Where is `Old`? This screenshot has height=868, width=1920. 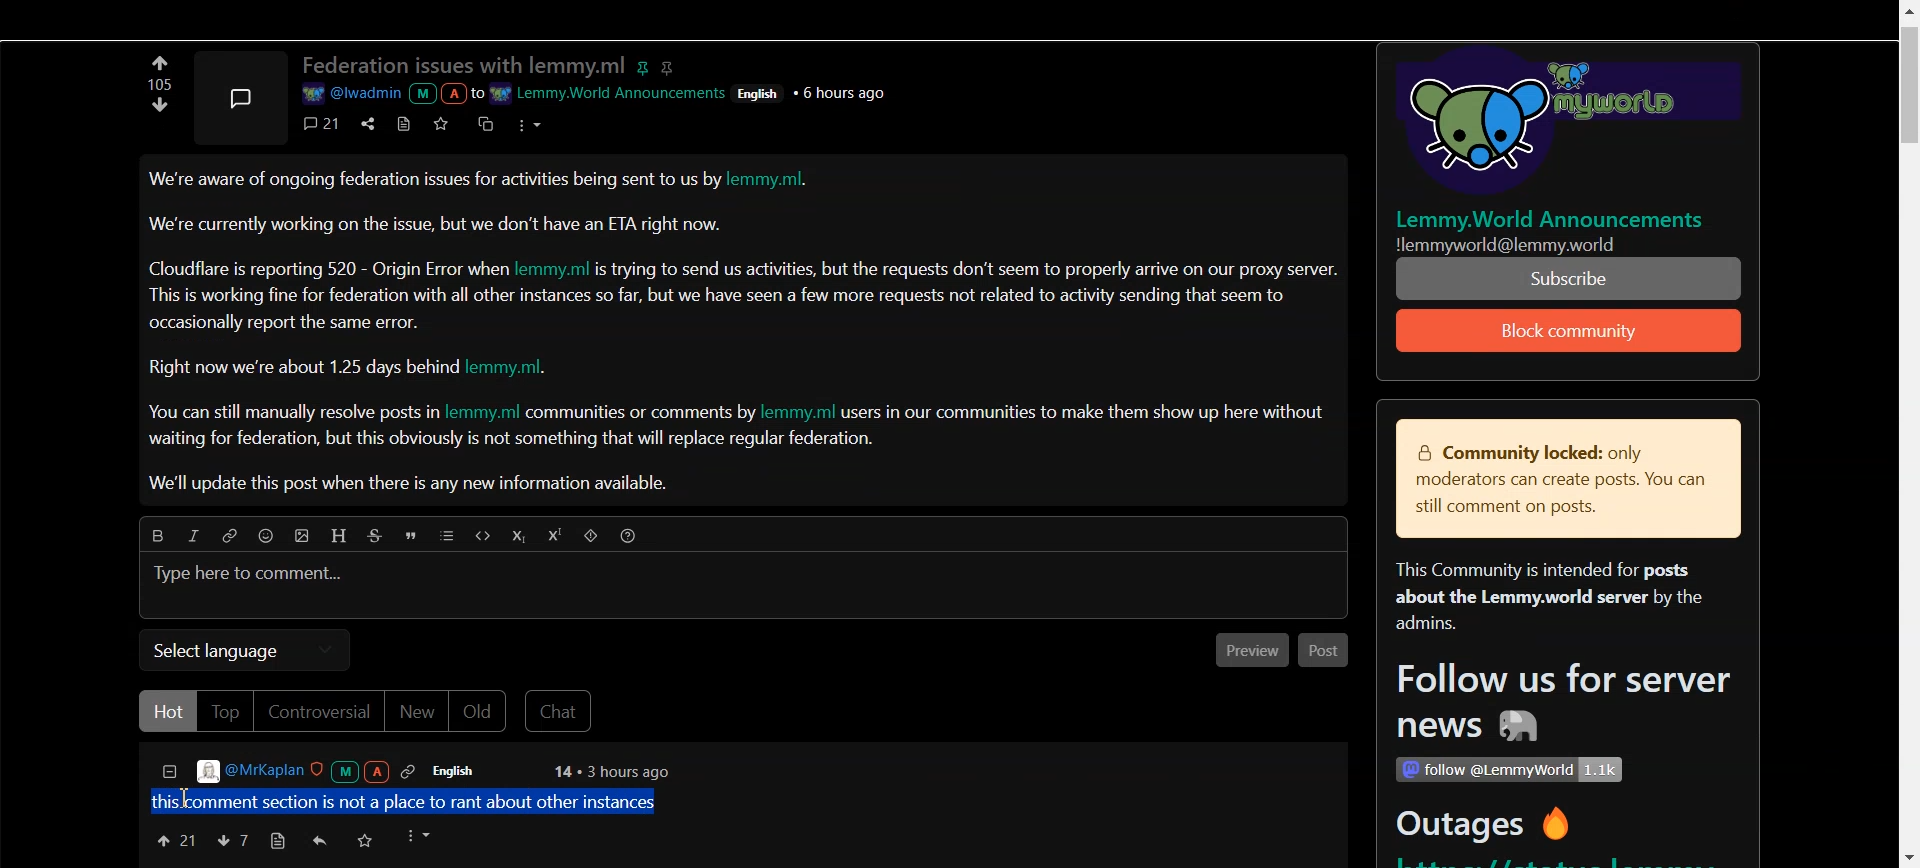 Old is located at coordinates (481, 712).